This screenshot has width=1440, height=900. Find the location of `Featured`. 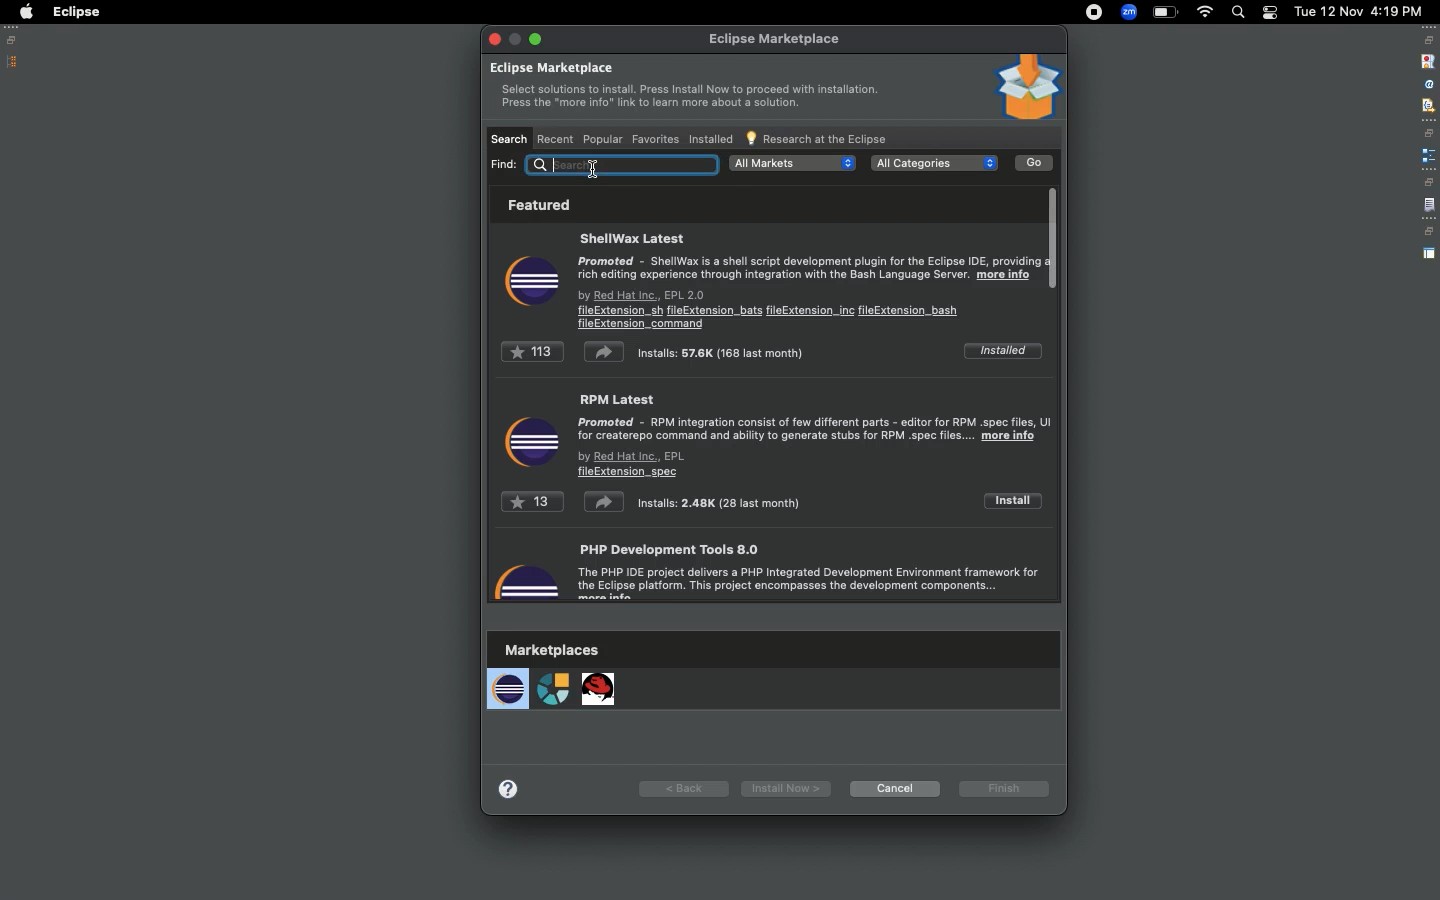

Featured is located at coordinates (535, 204).